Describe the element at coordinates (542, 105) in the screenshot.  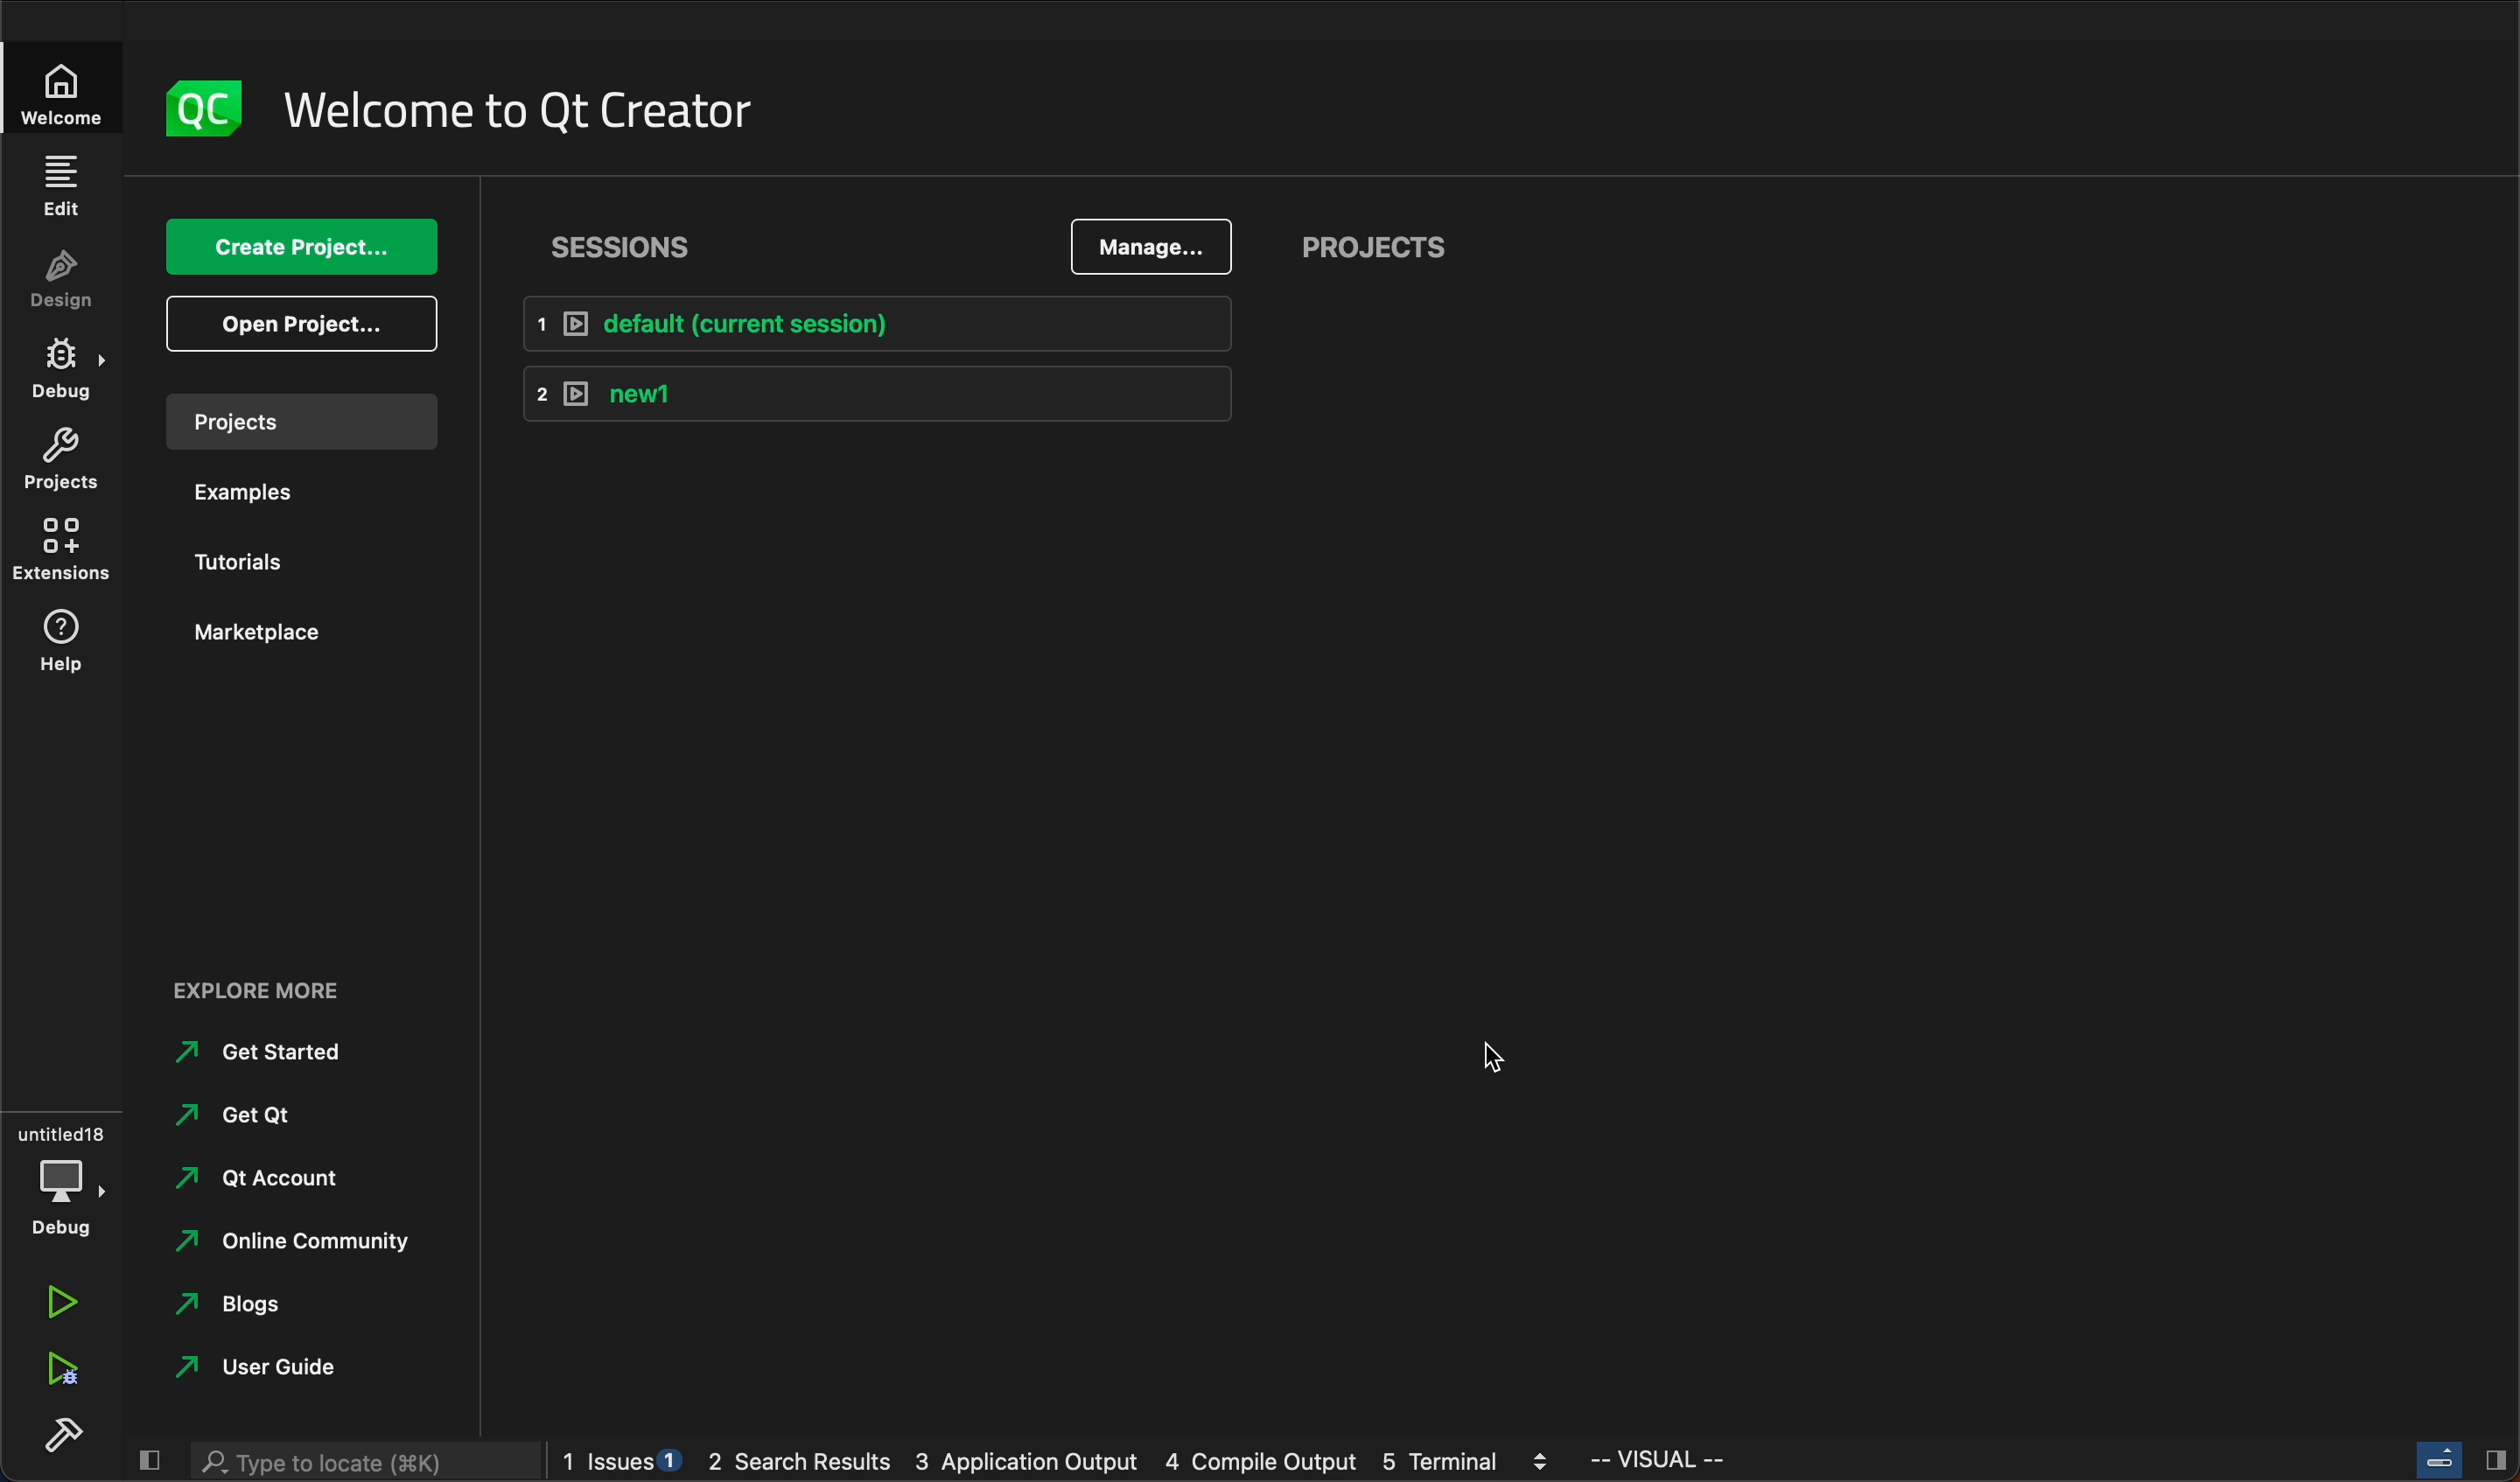
I see `welcome` at that location.